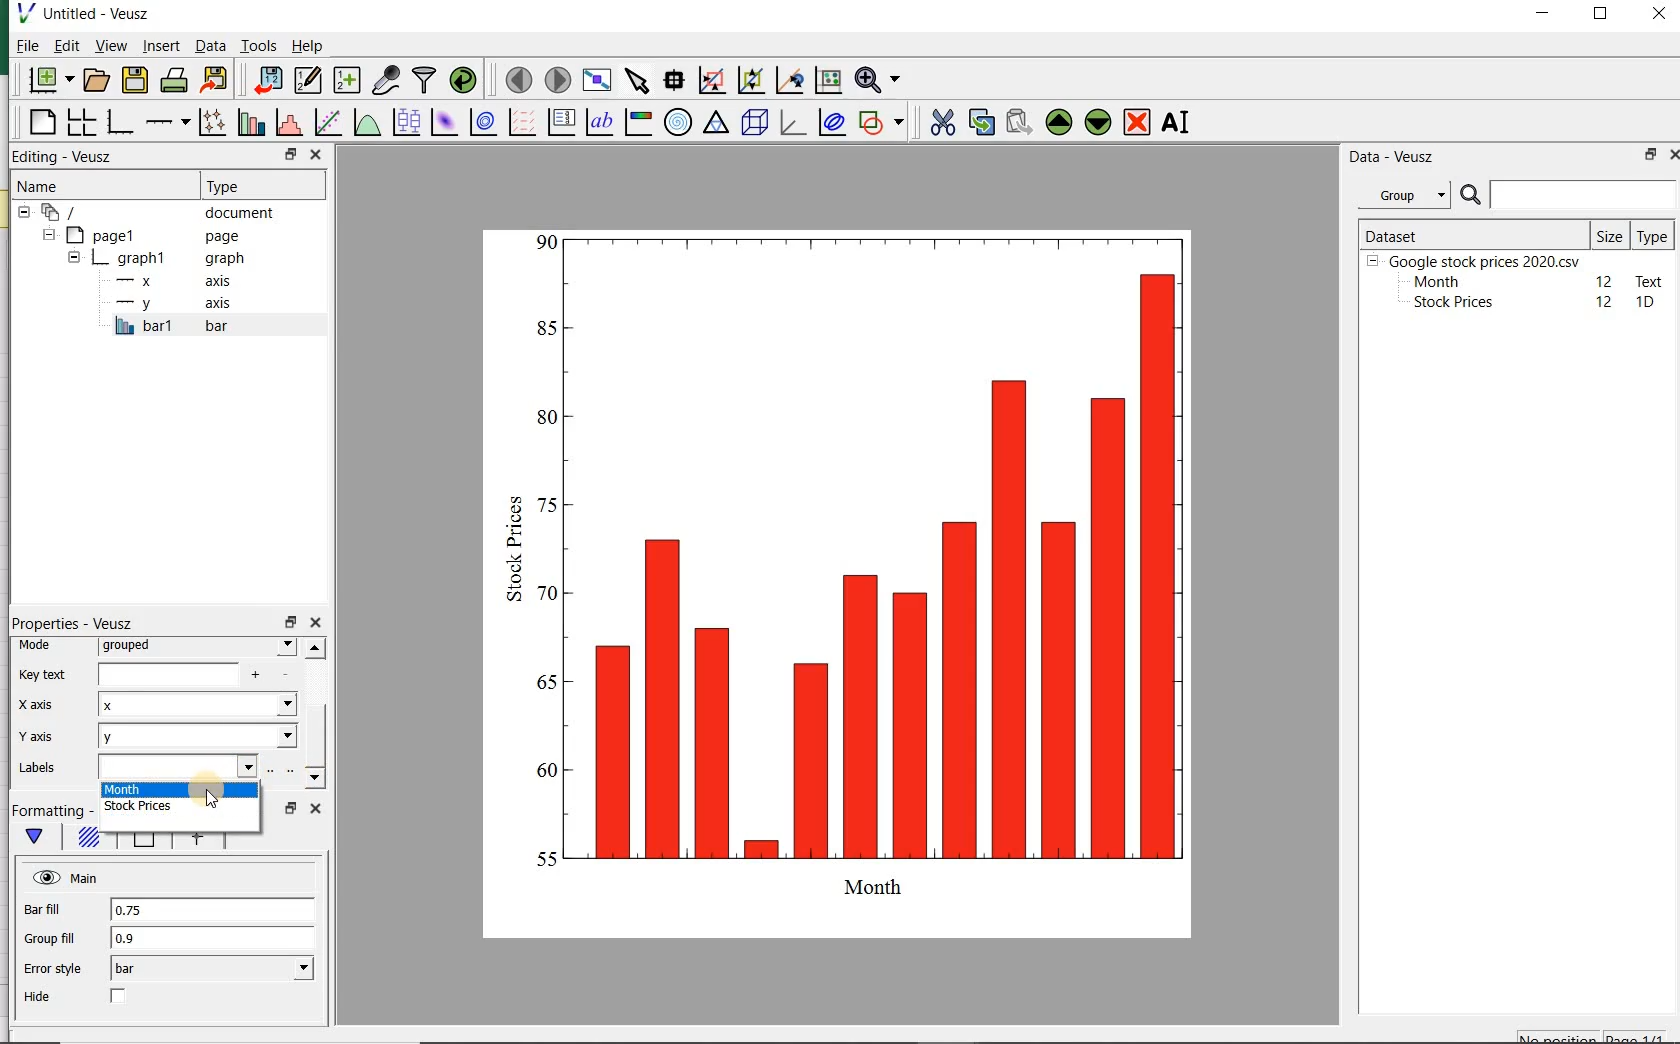 The image size is (1680, 1044). Describe the element at coordinates (755, 124) in the screenshot. I see `3d scene` at that location.